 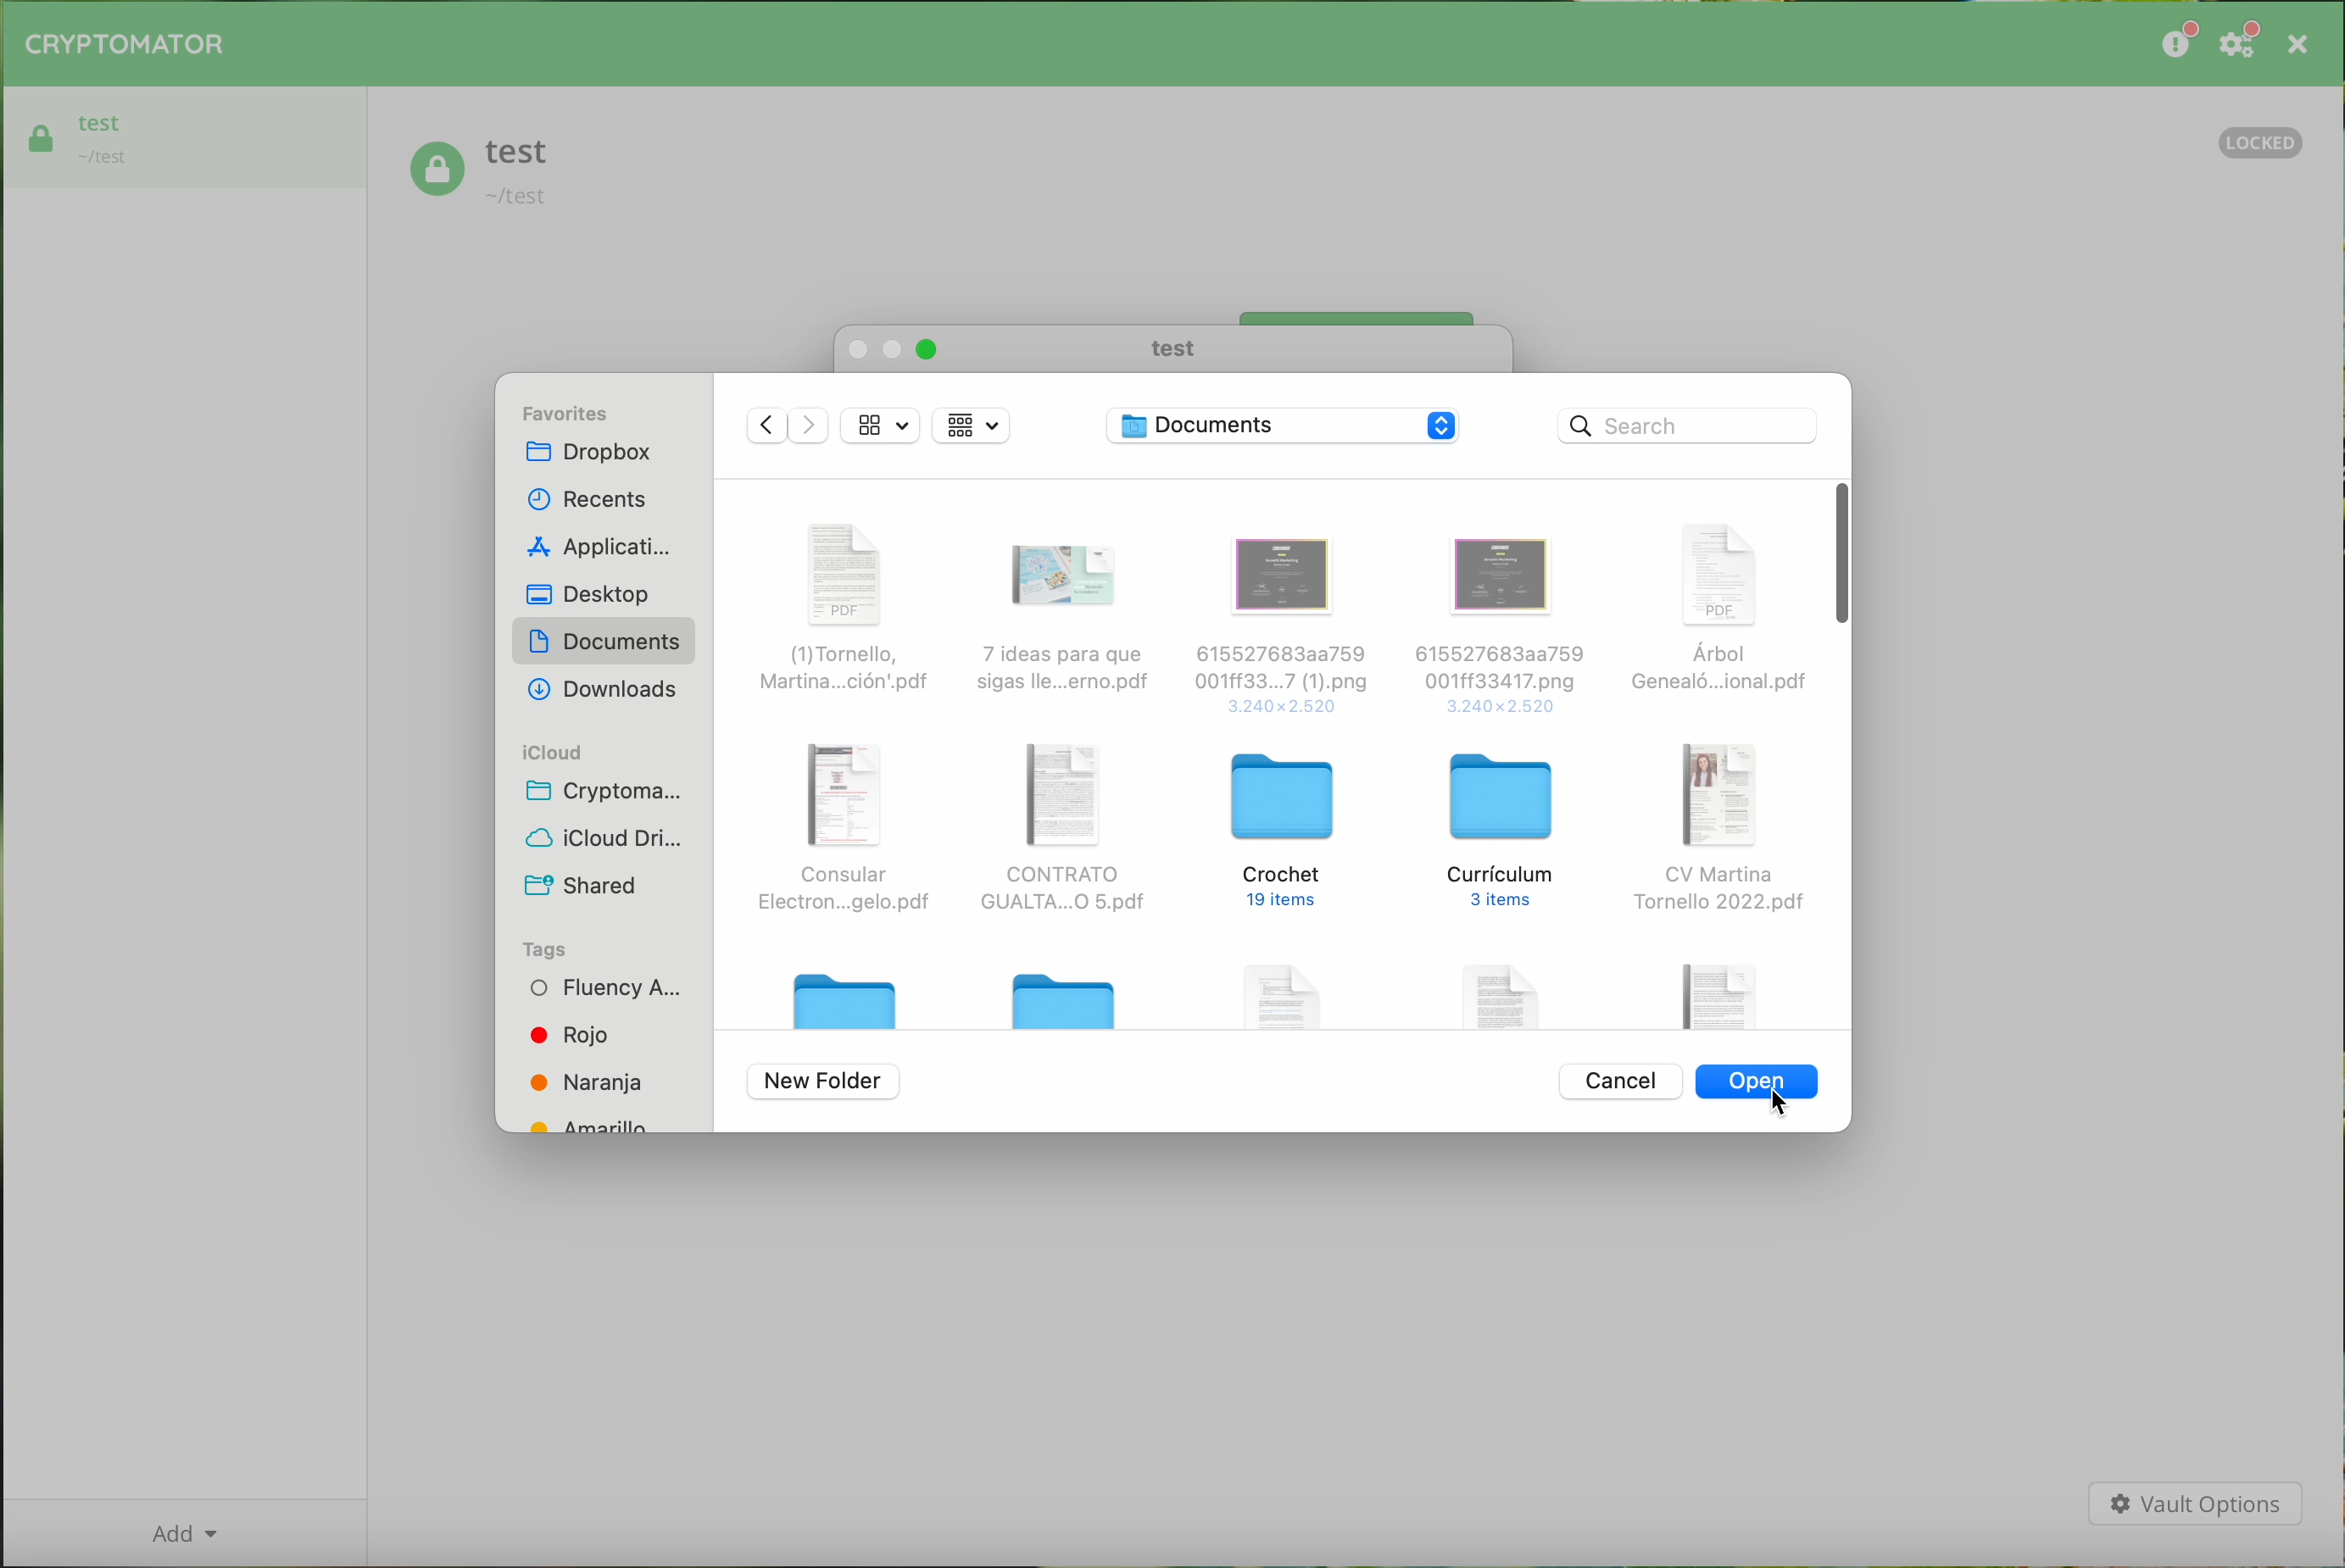 What do you see at coordinates (601, 990) in the screenshot?
I see `fluency` at bounding box center [601, 990].